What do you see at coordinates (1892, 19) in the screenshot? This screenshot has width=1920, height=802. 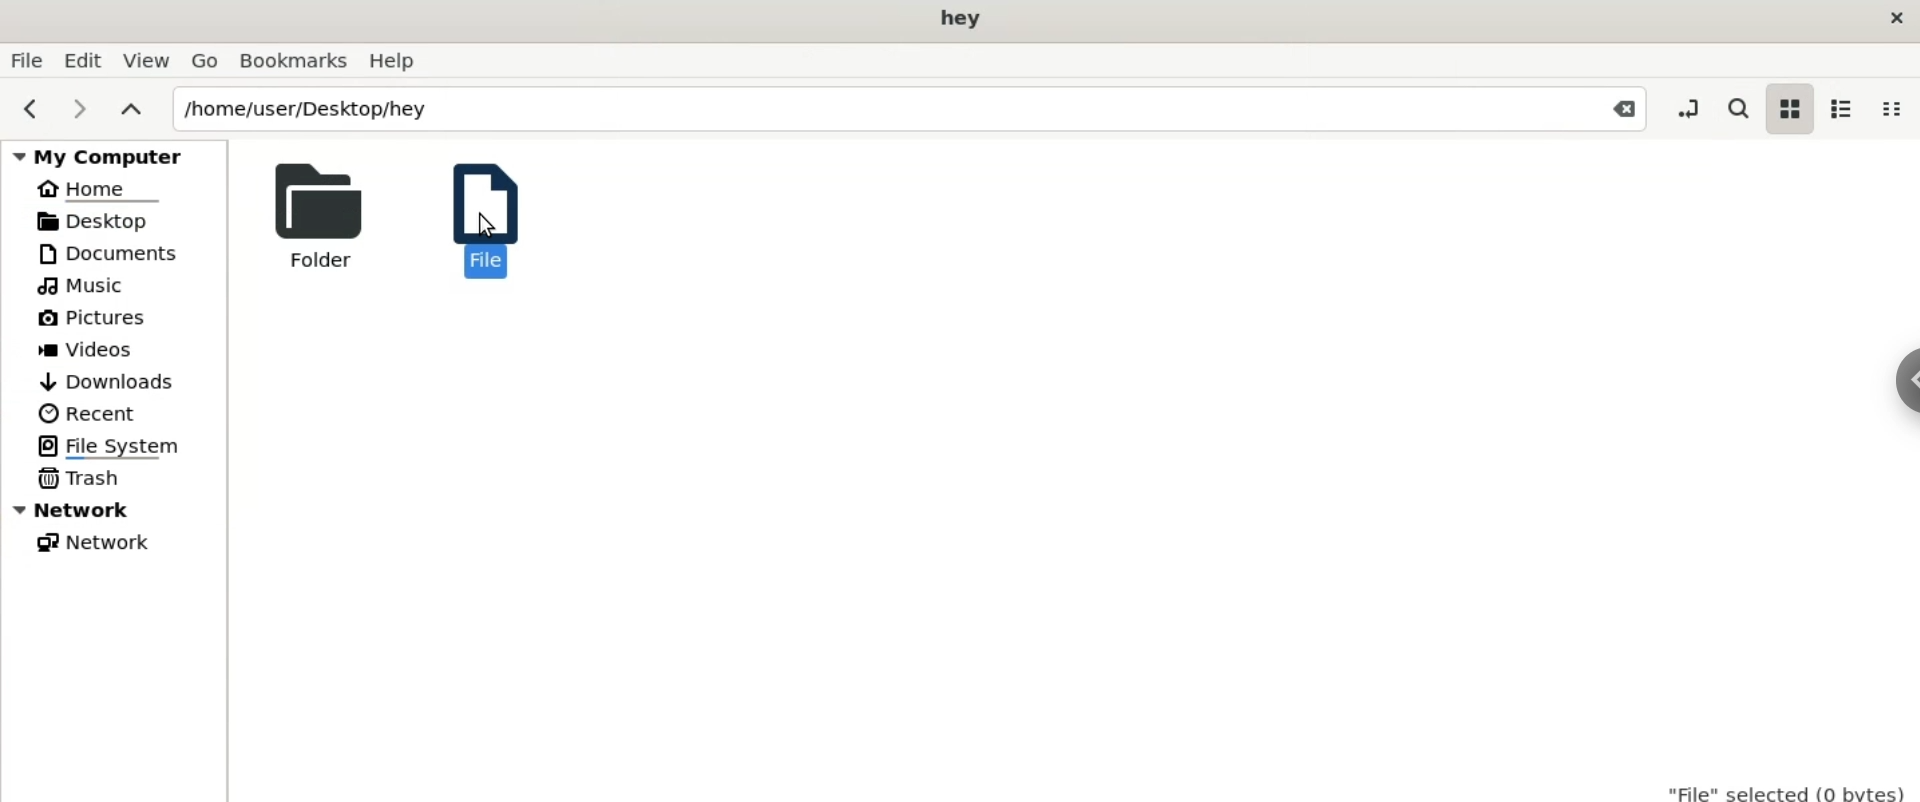 I see `close` at bounding box center [1892, 19].